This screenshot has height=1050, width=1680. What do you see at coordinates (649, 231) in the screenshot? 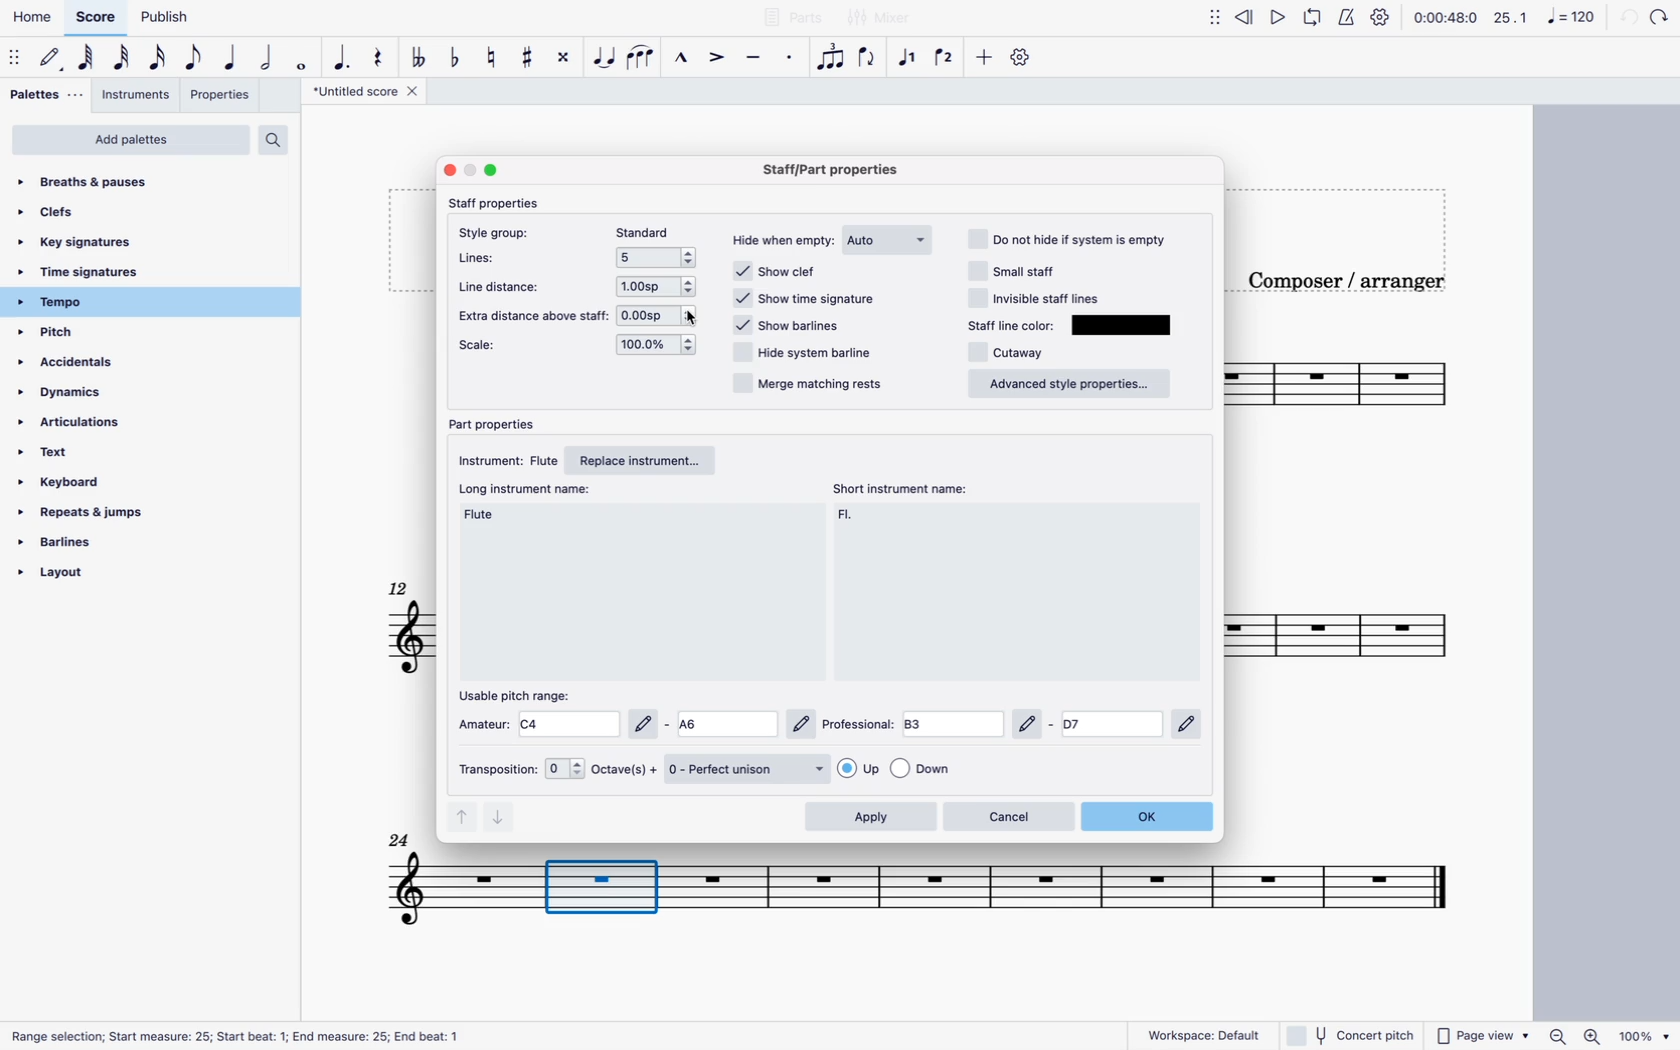
I see `standard` at bounding box center [649, 231].